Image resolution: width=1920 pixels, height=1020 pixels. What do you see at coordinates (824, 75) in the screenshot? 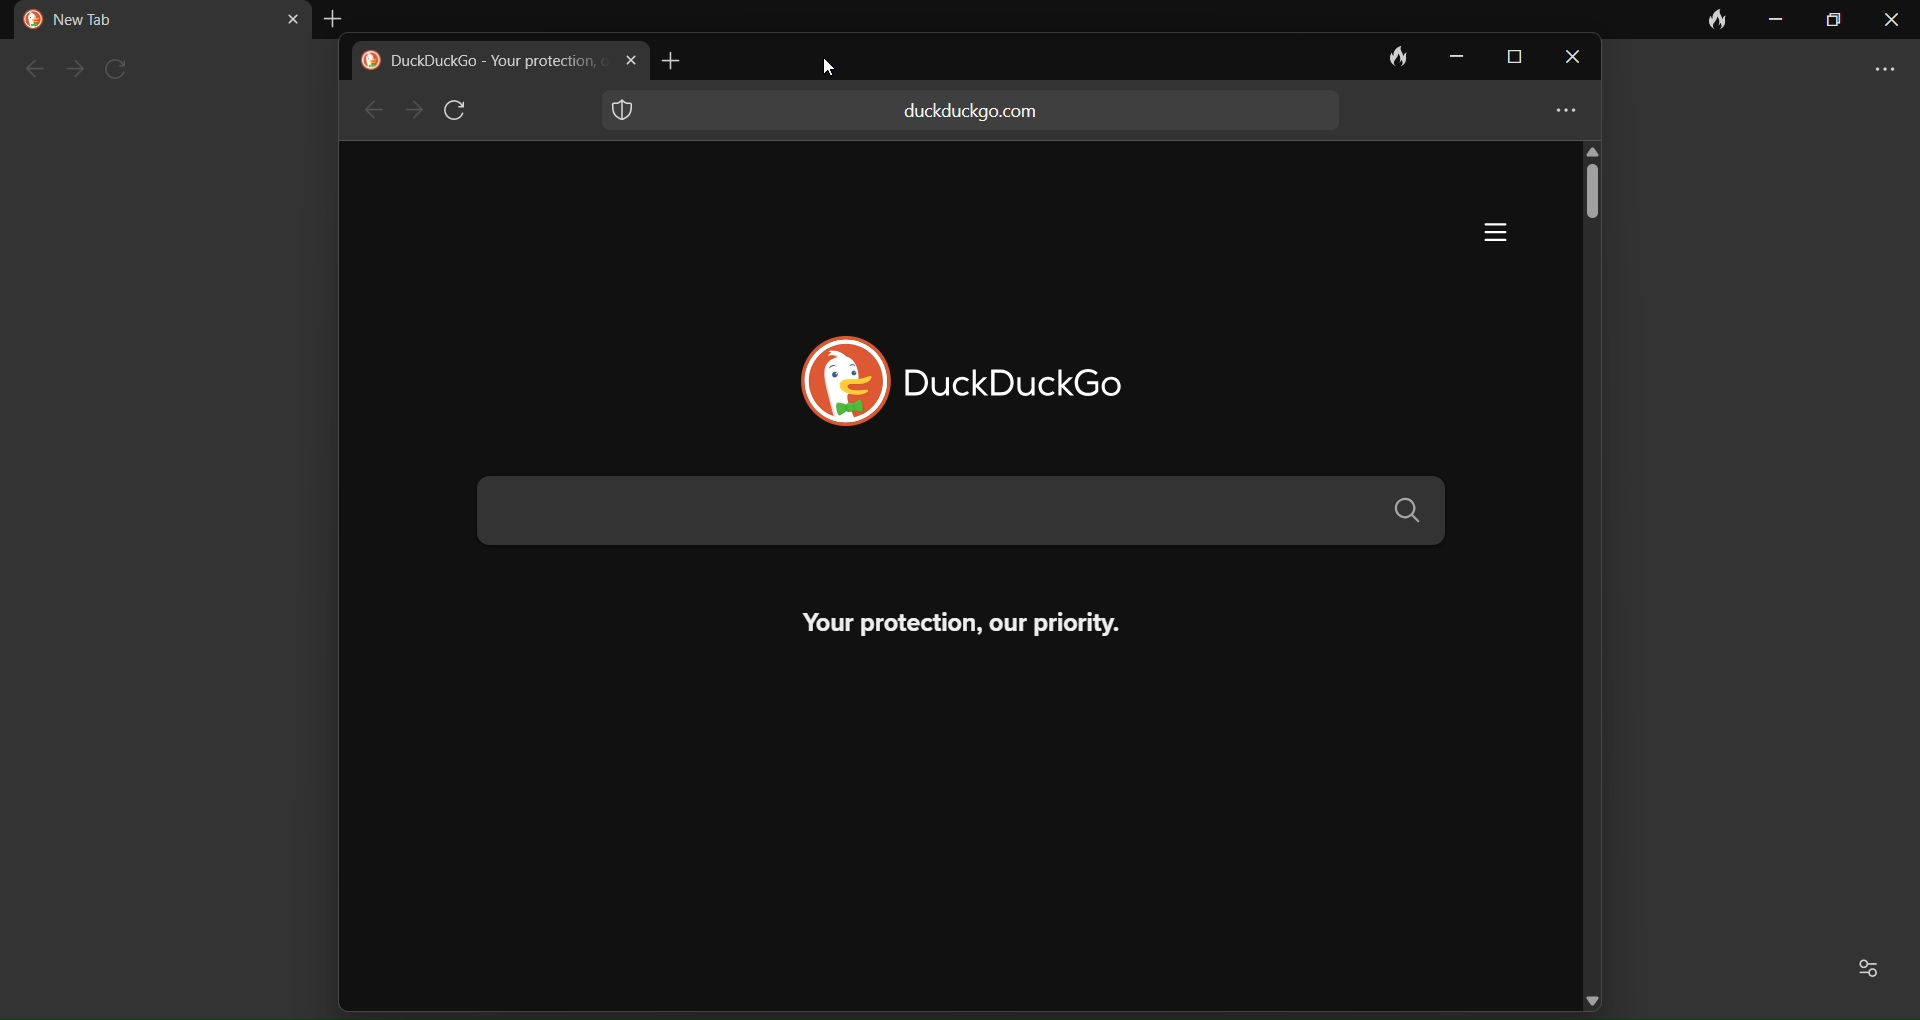
I see `cursor` at bounding box center [824, 75].